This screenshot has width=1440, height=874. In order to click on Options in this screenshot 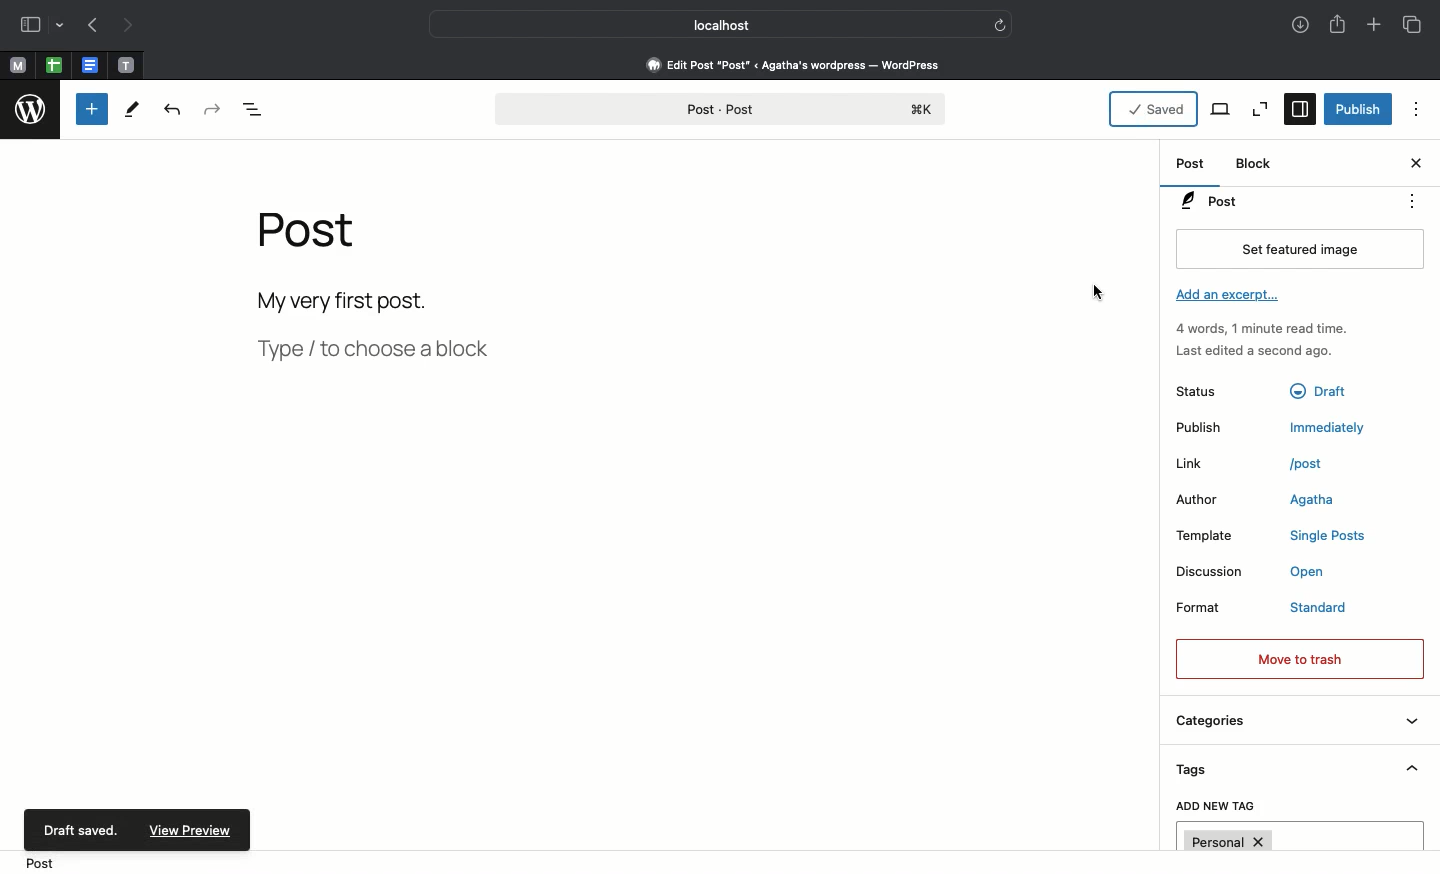, I will do `click(1417, 112)`.